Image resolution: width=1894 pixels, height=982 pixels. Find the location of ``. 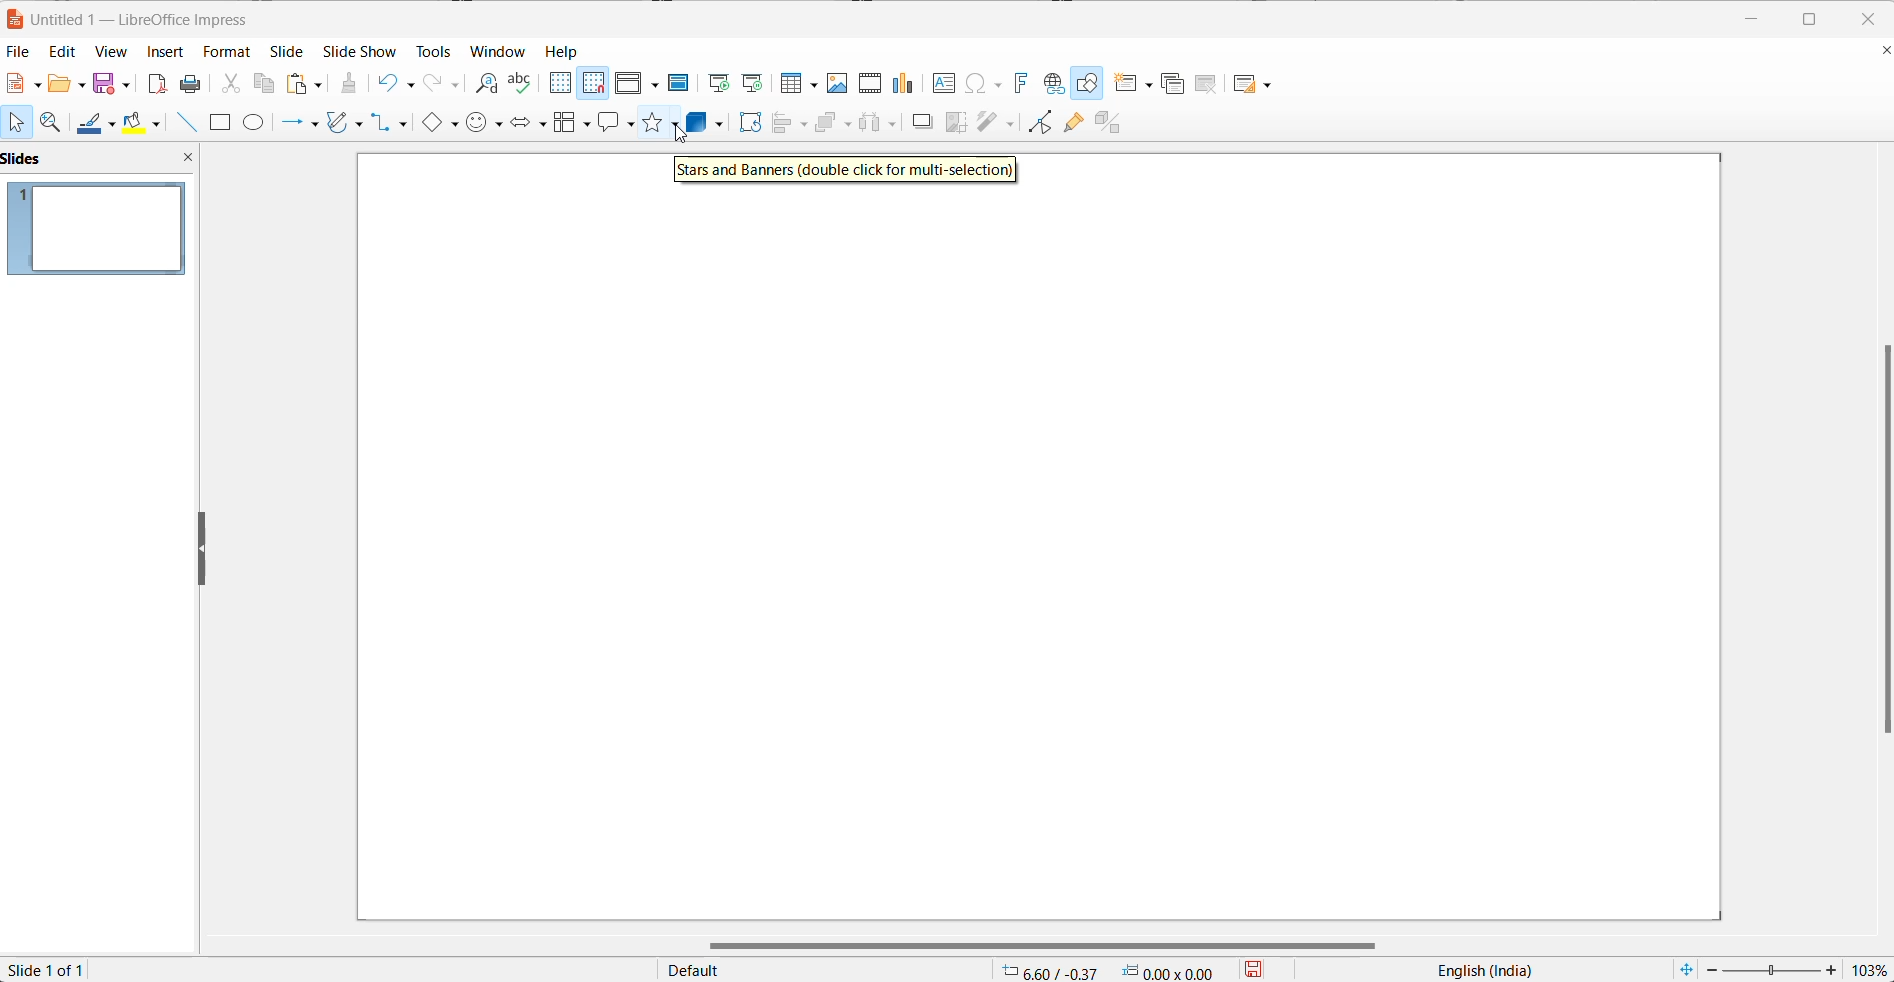

 is located at coordinates (881, 123).